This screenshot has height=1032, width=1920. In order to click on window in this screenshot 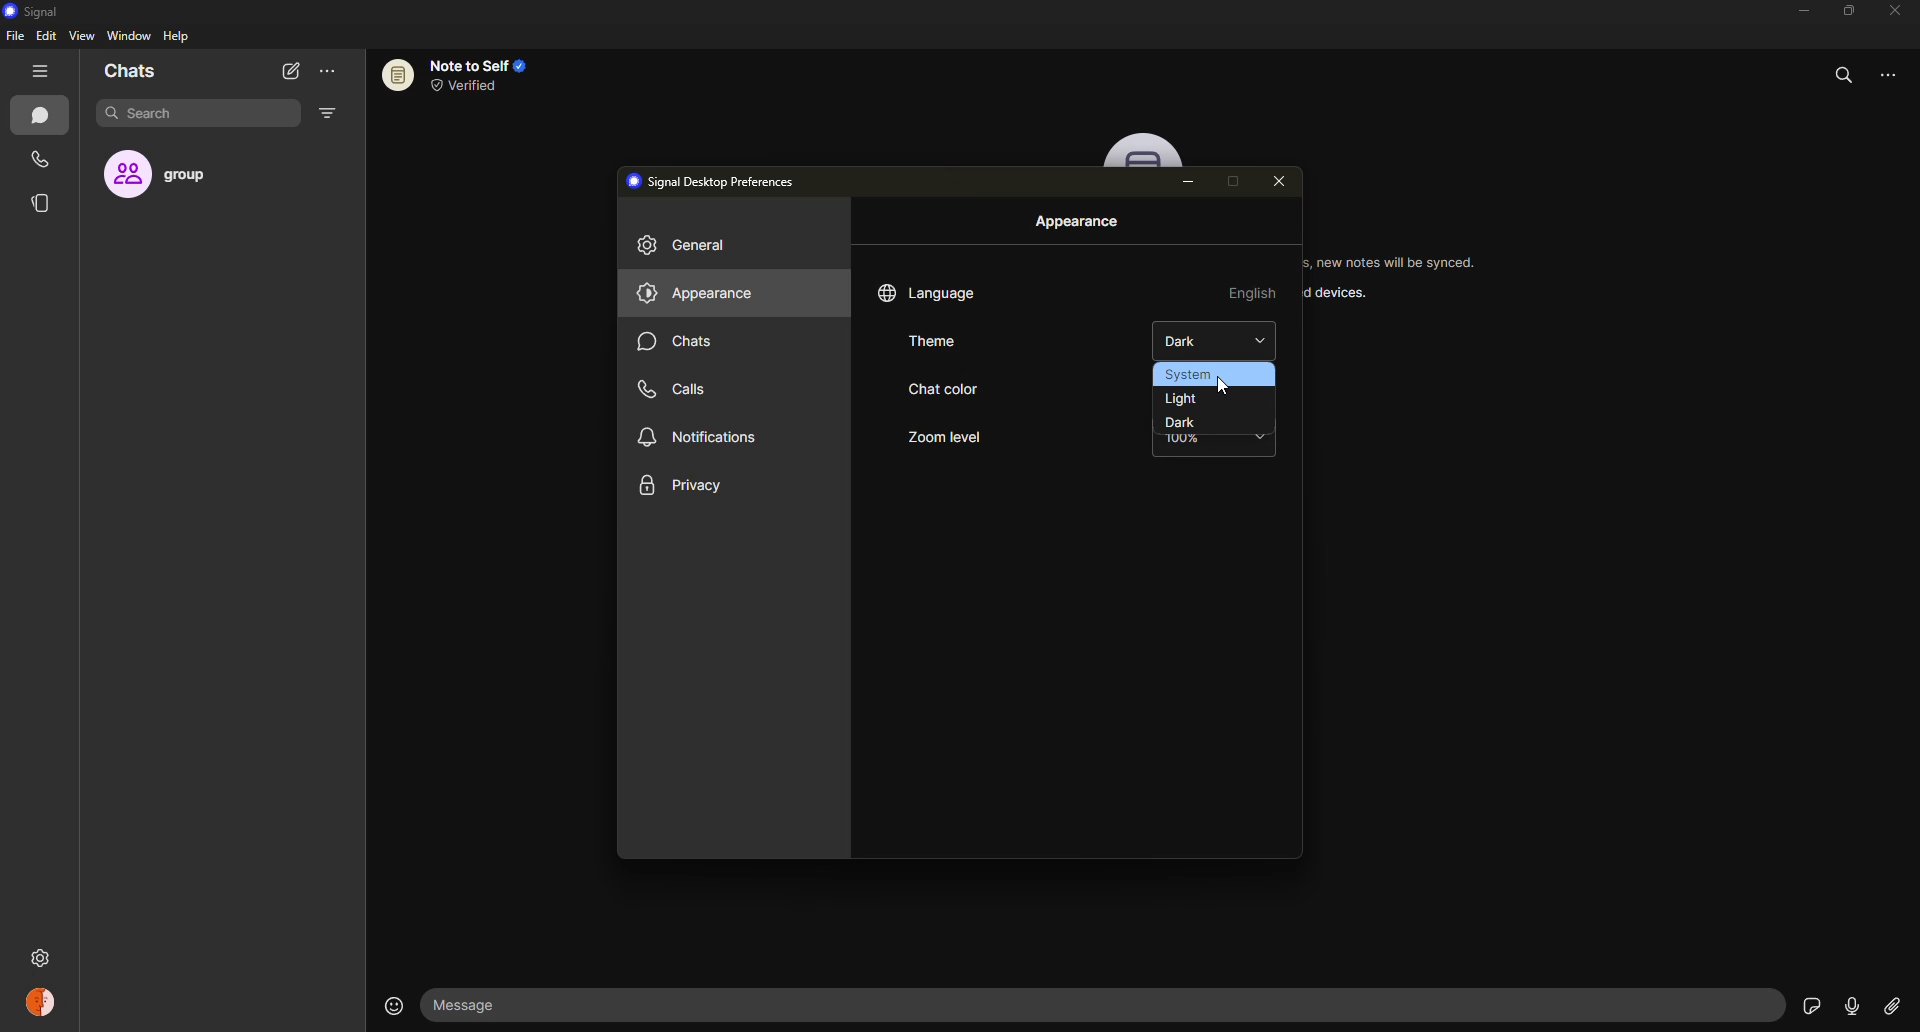, I will do `click(130, 37)`.